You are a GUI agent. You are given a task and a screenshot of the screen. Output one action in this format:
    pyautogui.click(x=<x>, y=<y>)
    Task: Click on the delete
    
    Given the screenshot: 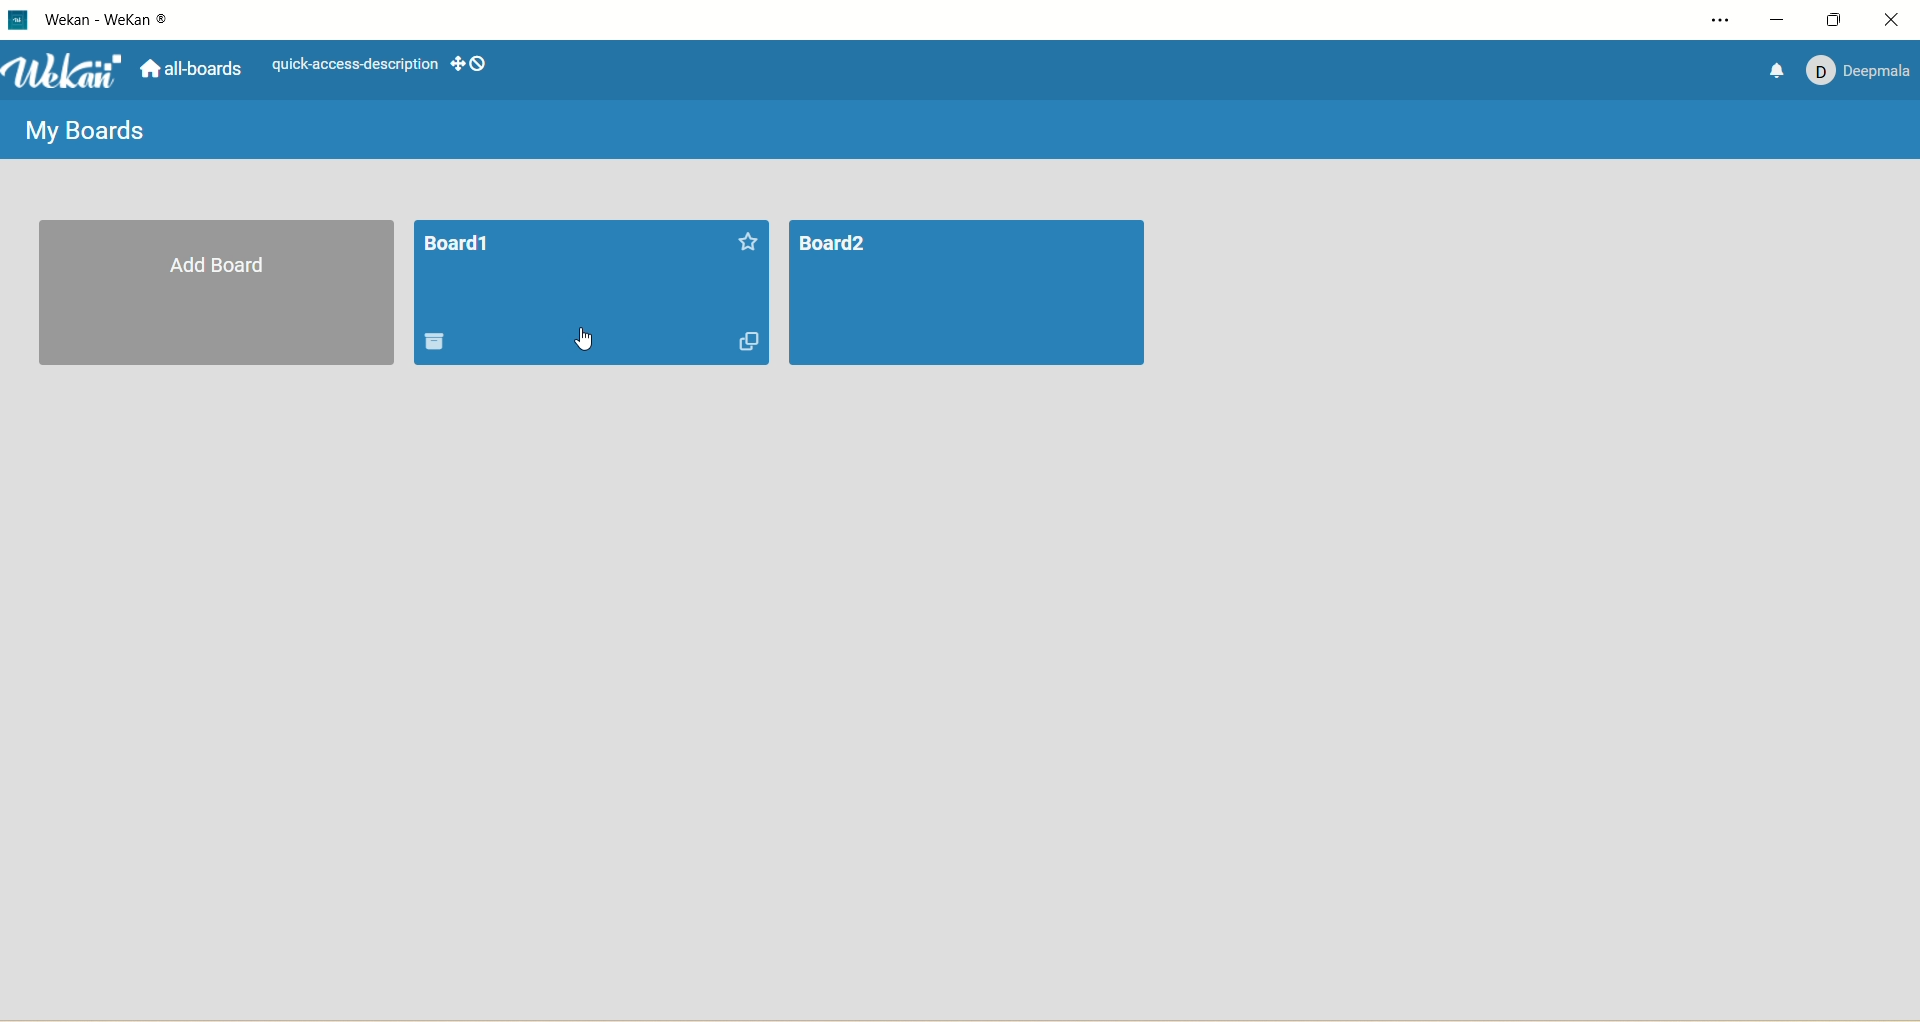 What is the action you would take?
    pyautogui.click(x=440, y=342)
    